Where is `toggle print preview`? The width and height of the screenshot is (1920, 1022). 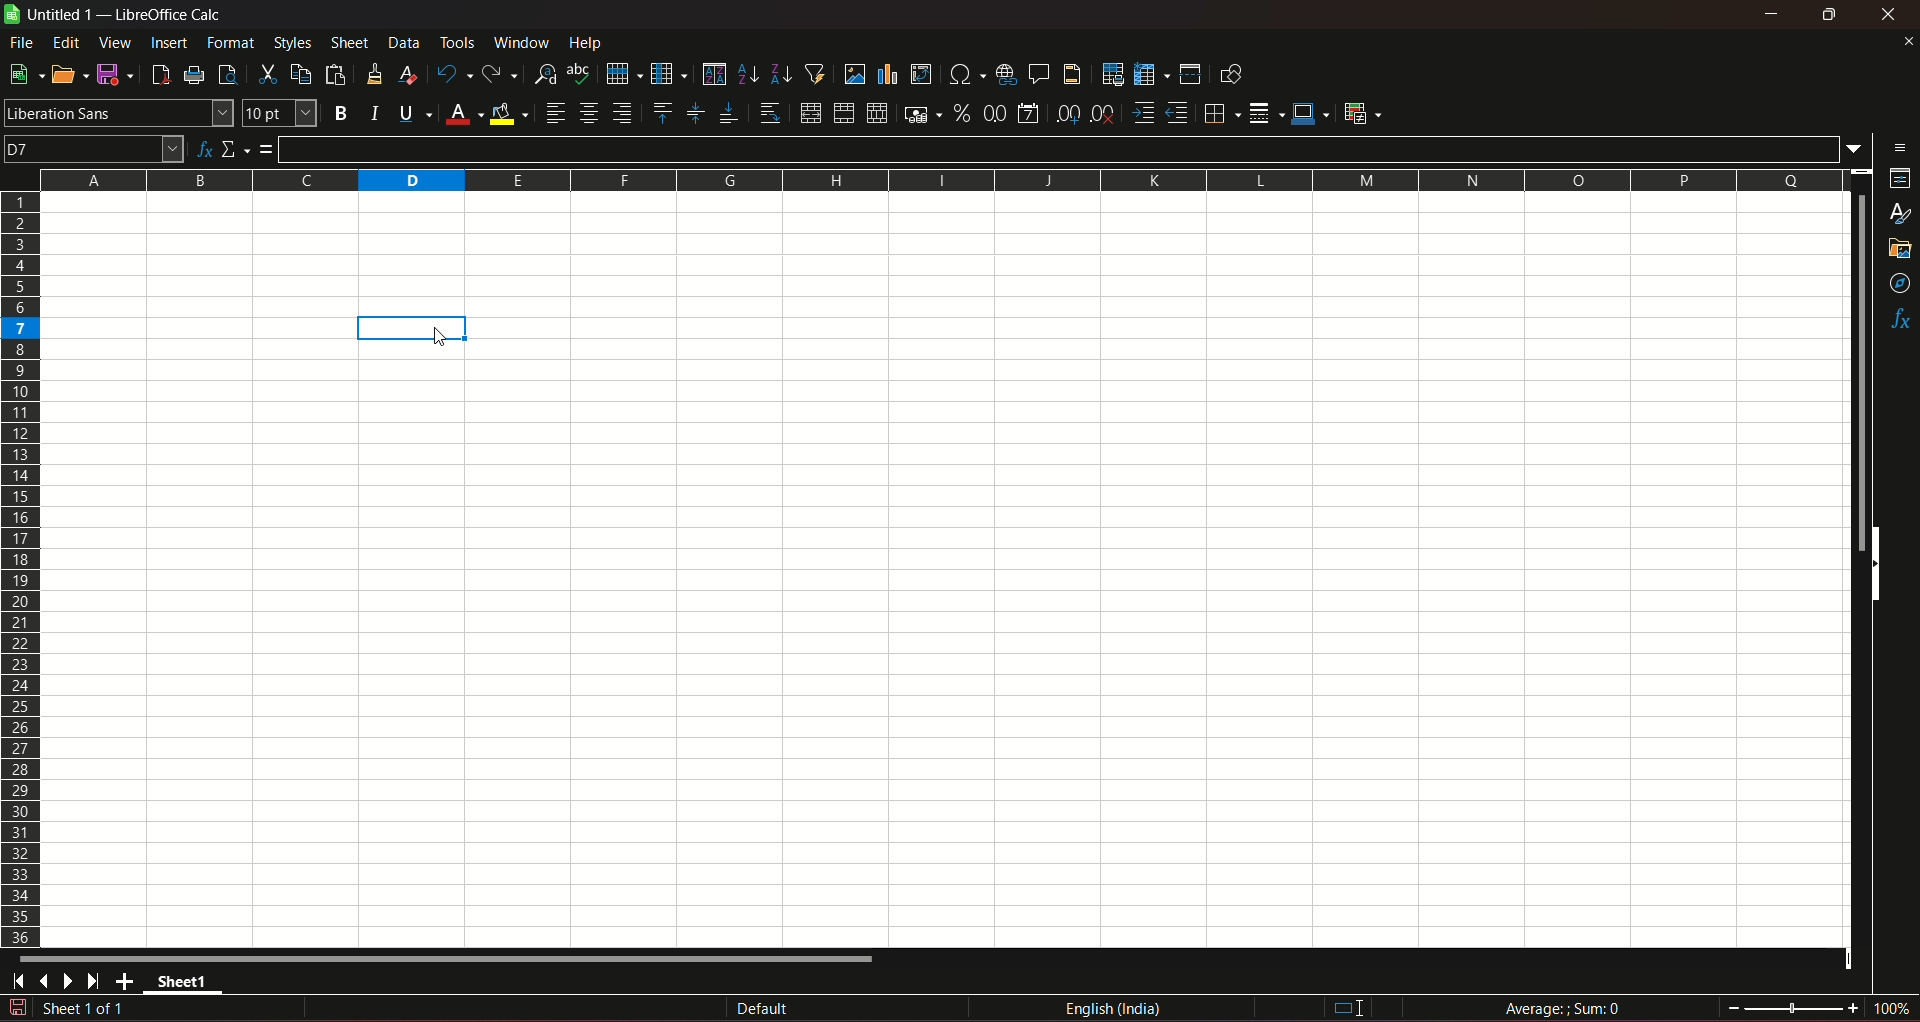
toggle print preview is located at coordinates (225, 72).